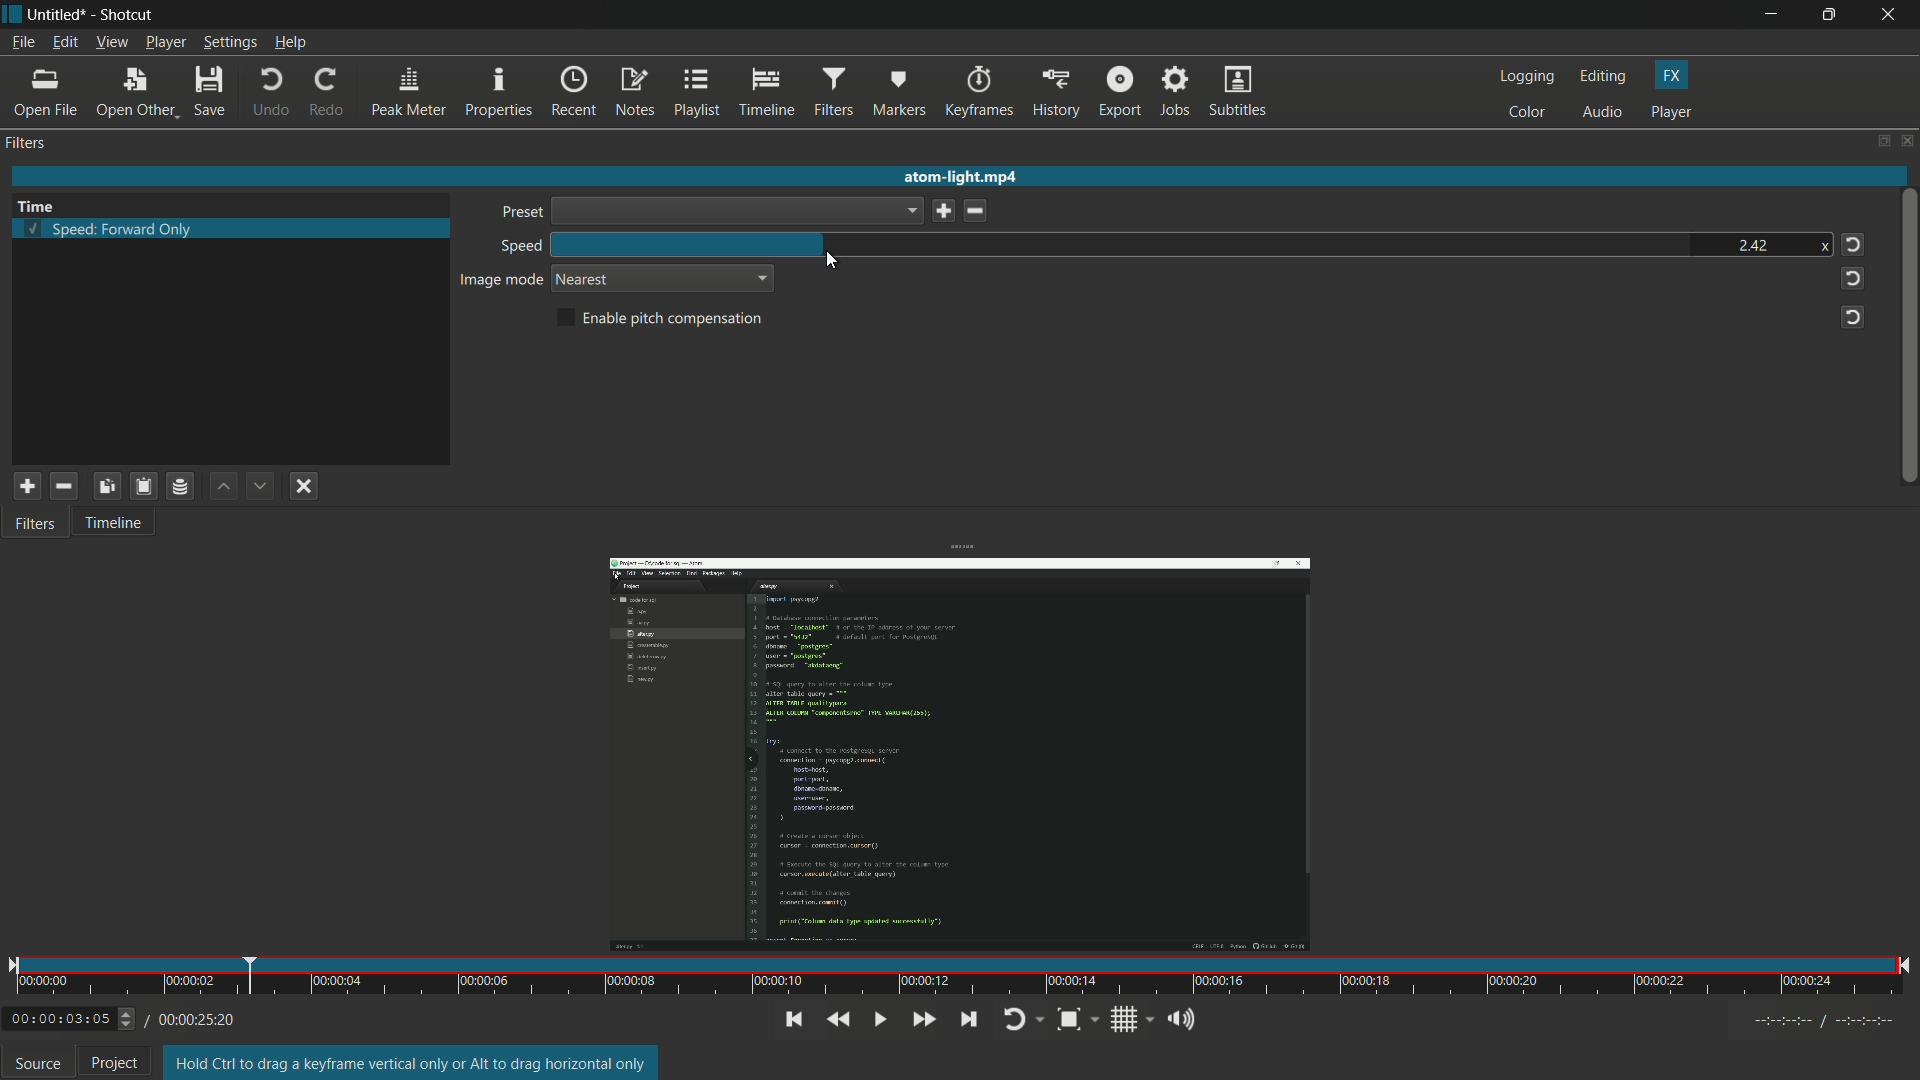  What do you see at coordinates (38, 1063) in the screenshot?
I see `source` at bounding box center [38, 1063].